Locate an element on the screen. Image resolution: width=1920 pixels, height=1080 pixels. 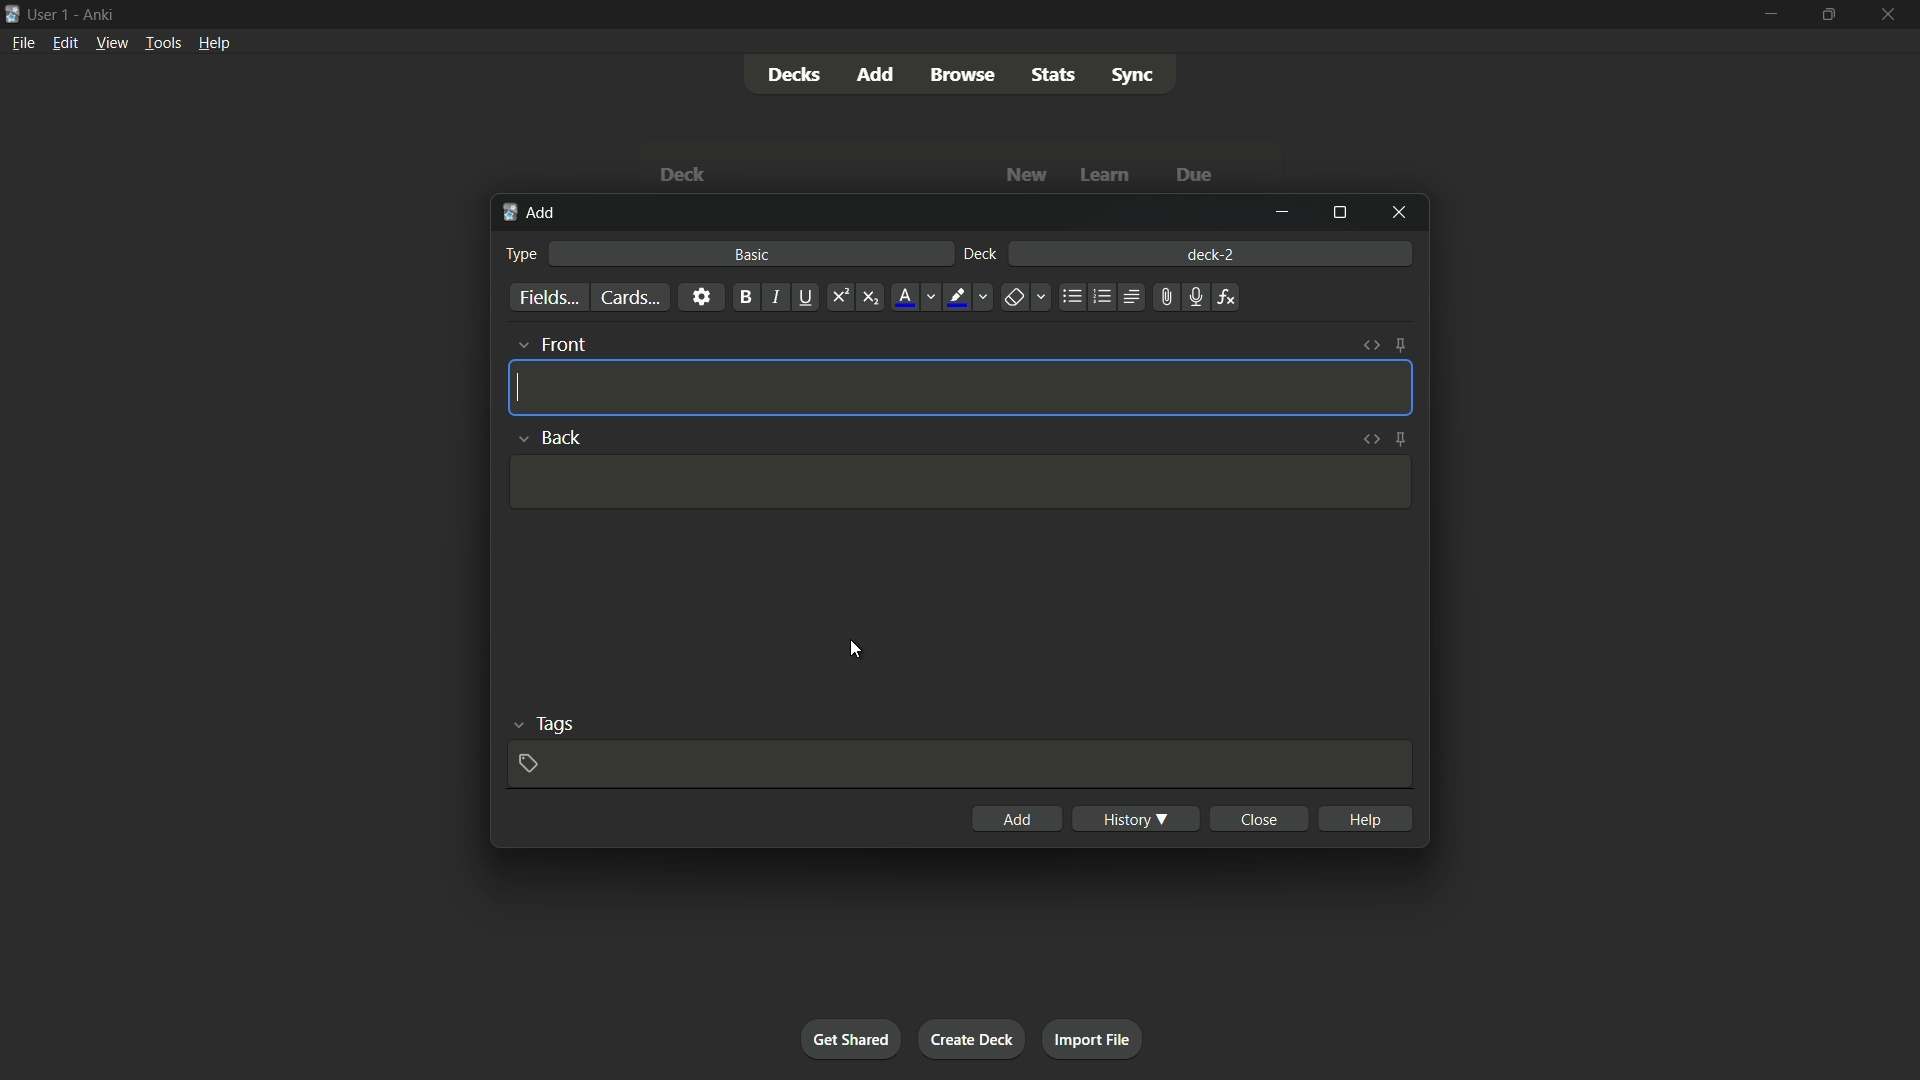
close app is located at coordinates (1889, 14).